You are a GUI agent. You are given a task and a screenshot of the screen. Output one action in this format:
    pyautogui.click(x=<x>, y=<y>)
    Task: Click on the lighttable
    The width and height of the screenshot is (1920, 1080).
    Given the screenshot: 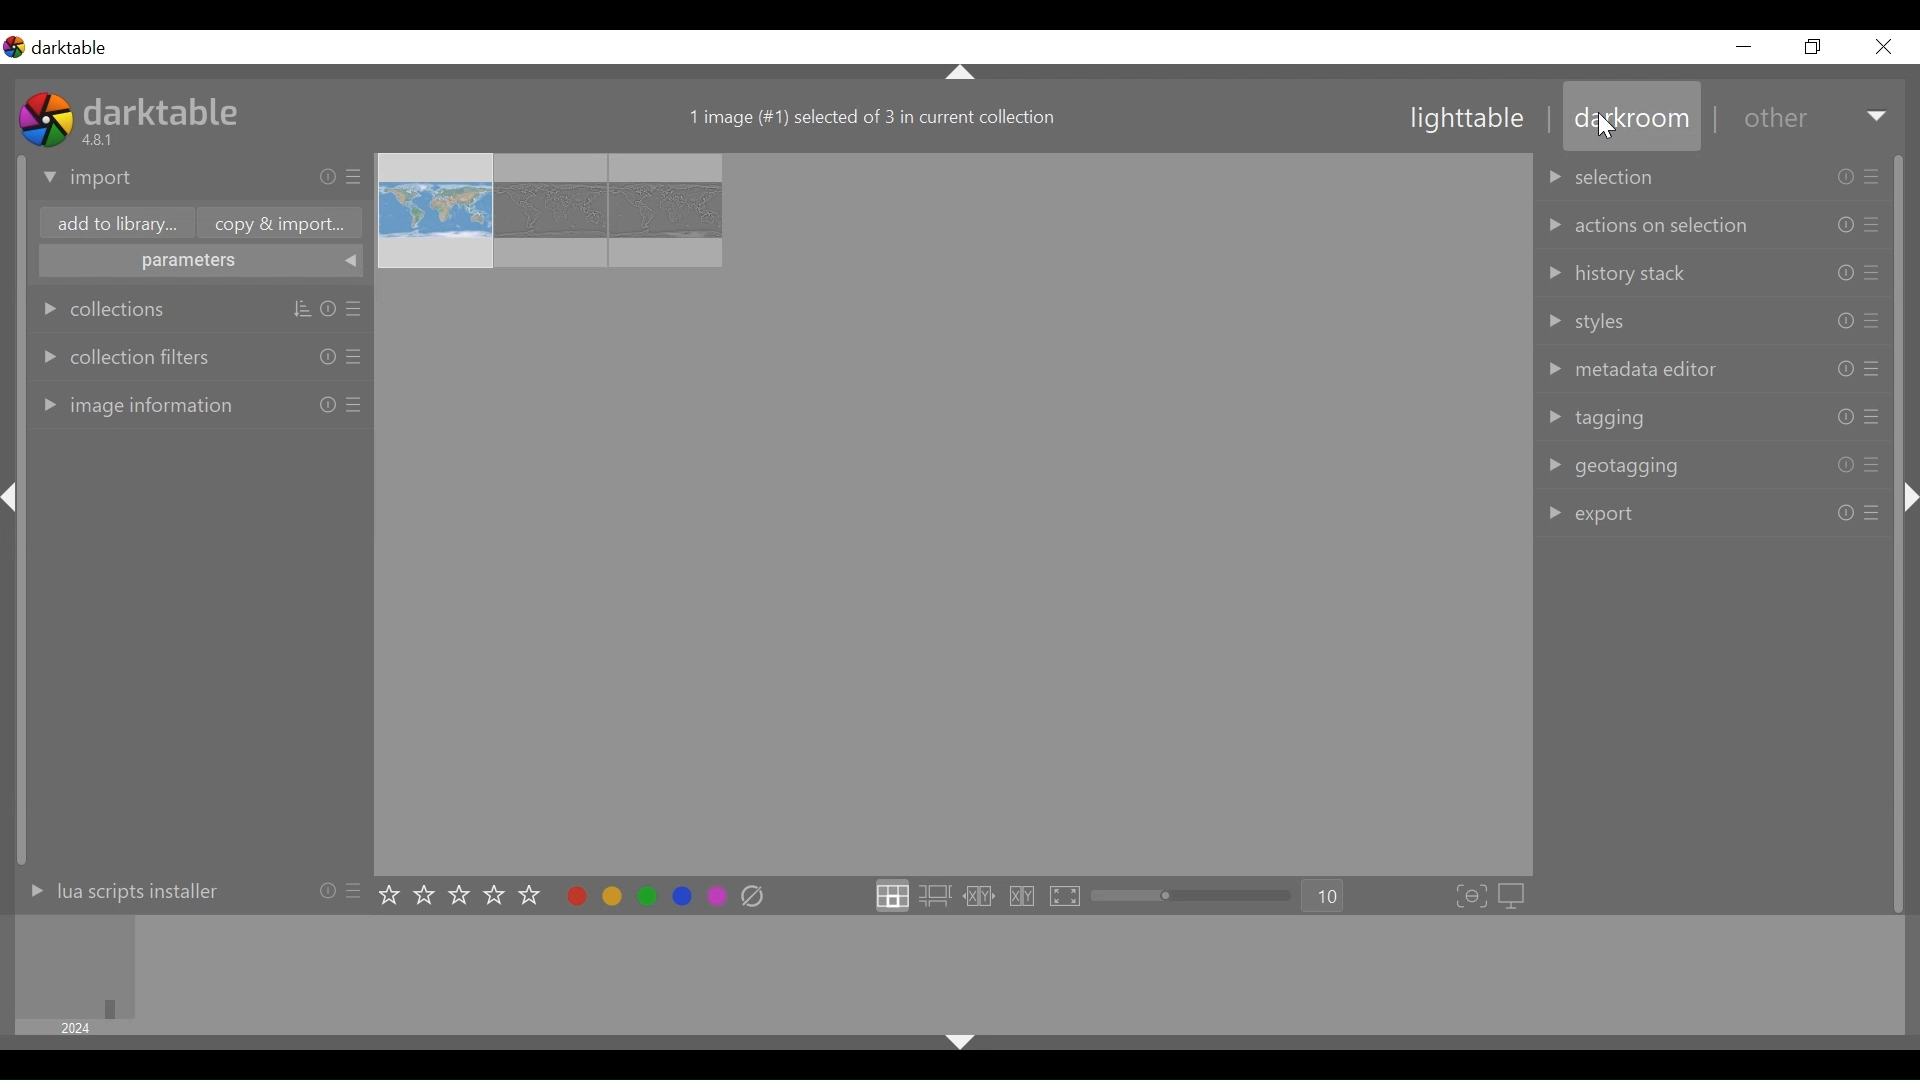 What is the action you would take?
    pyautogui.click(x=1472, y=120)
    